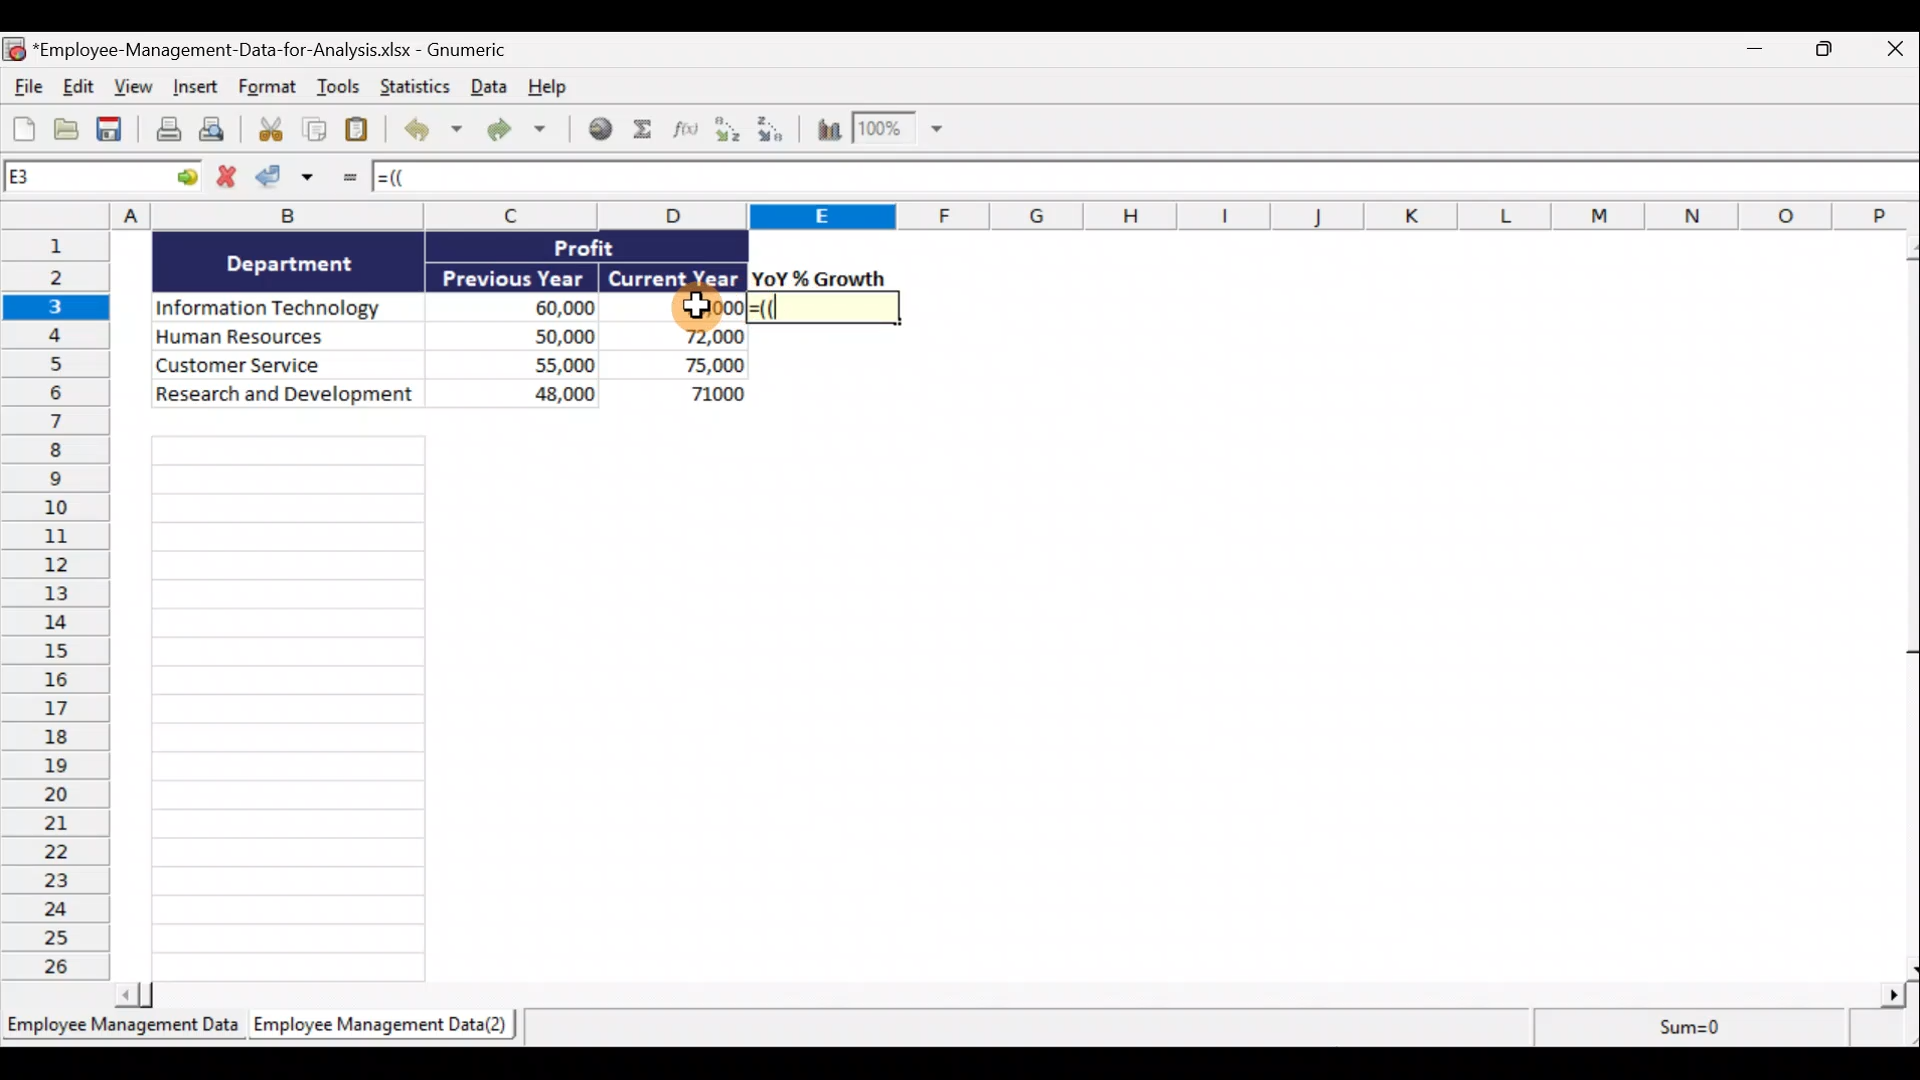 The width and height of the screenshot is (1920, 1080). Describe the element at coordinates (648, 131) in the screenshot. I see `Sum into the current cell` at that location.